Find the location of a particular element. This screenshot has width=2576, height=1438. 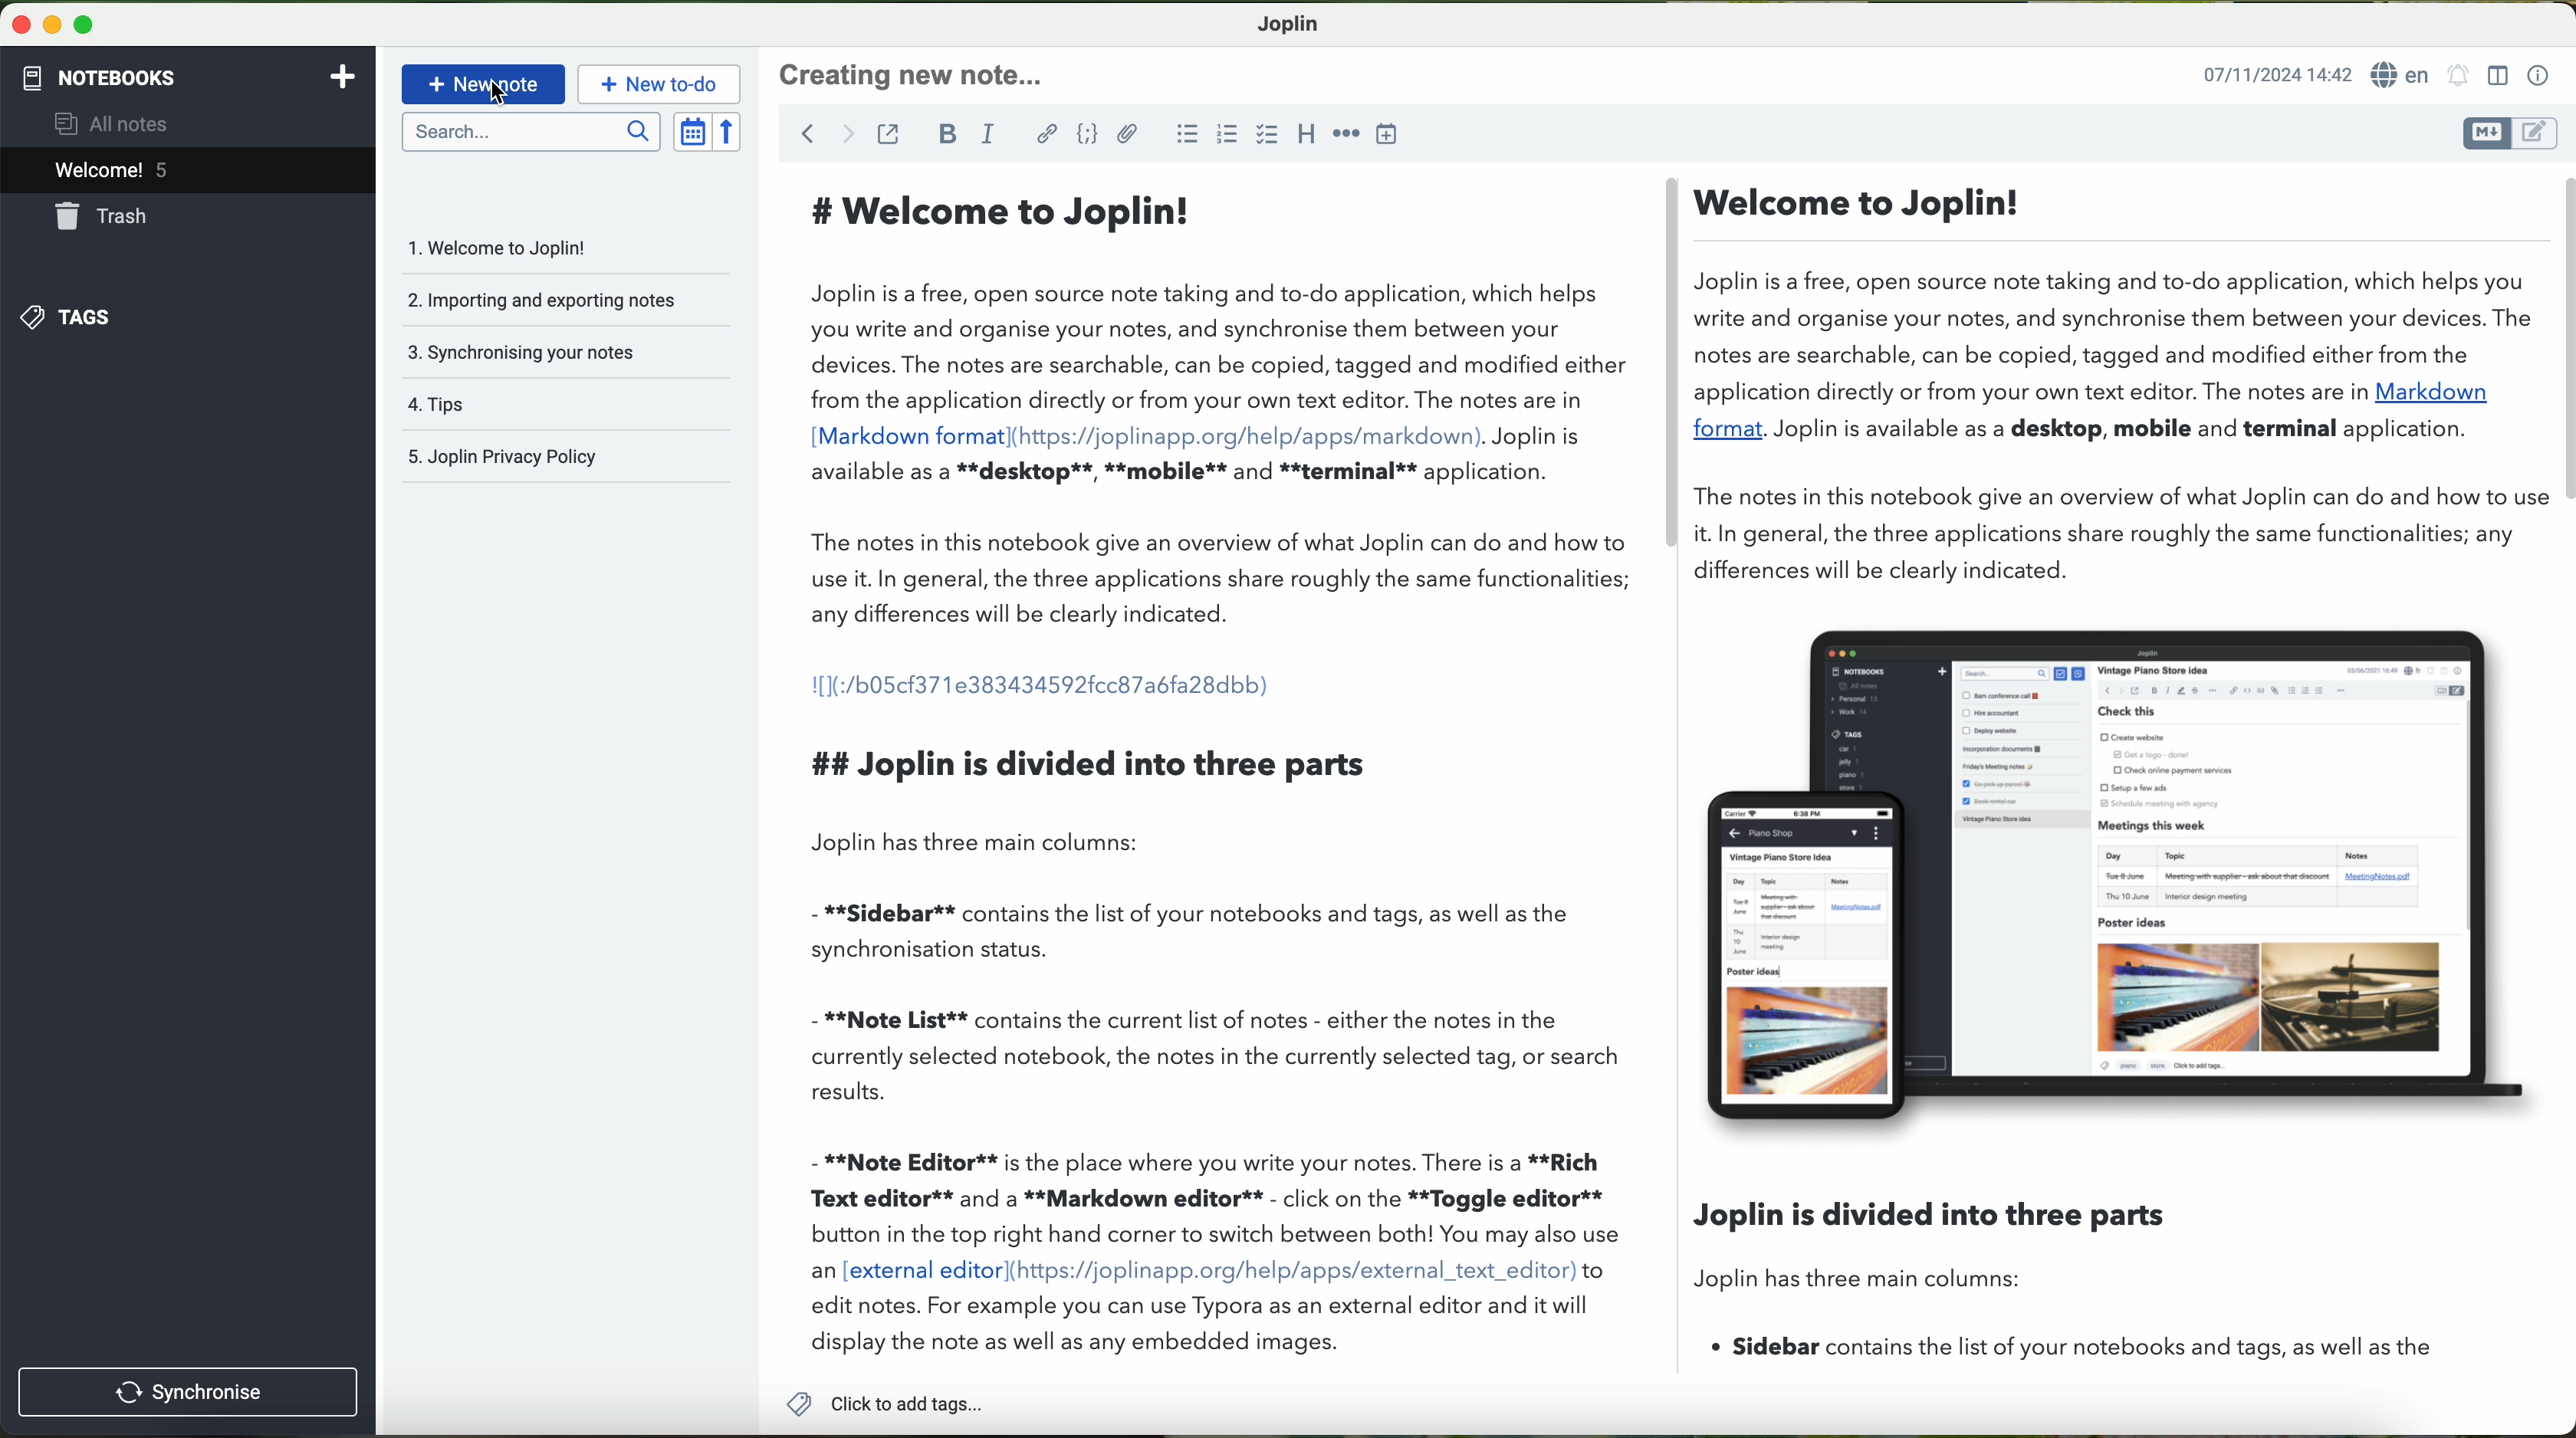

Joplin is located at coordinates (1286, 23).